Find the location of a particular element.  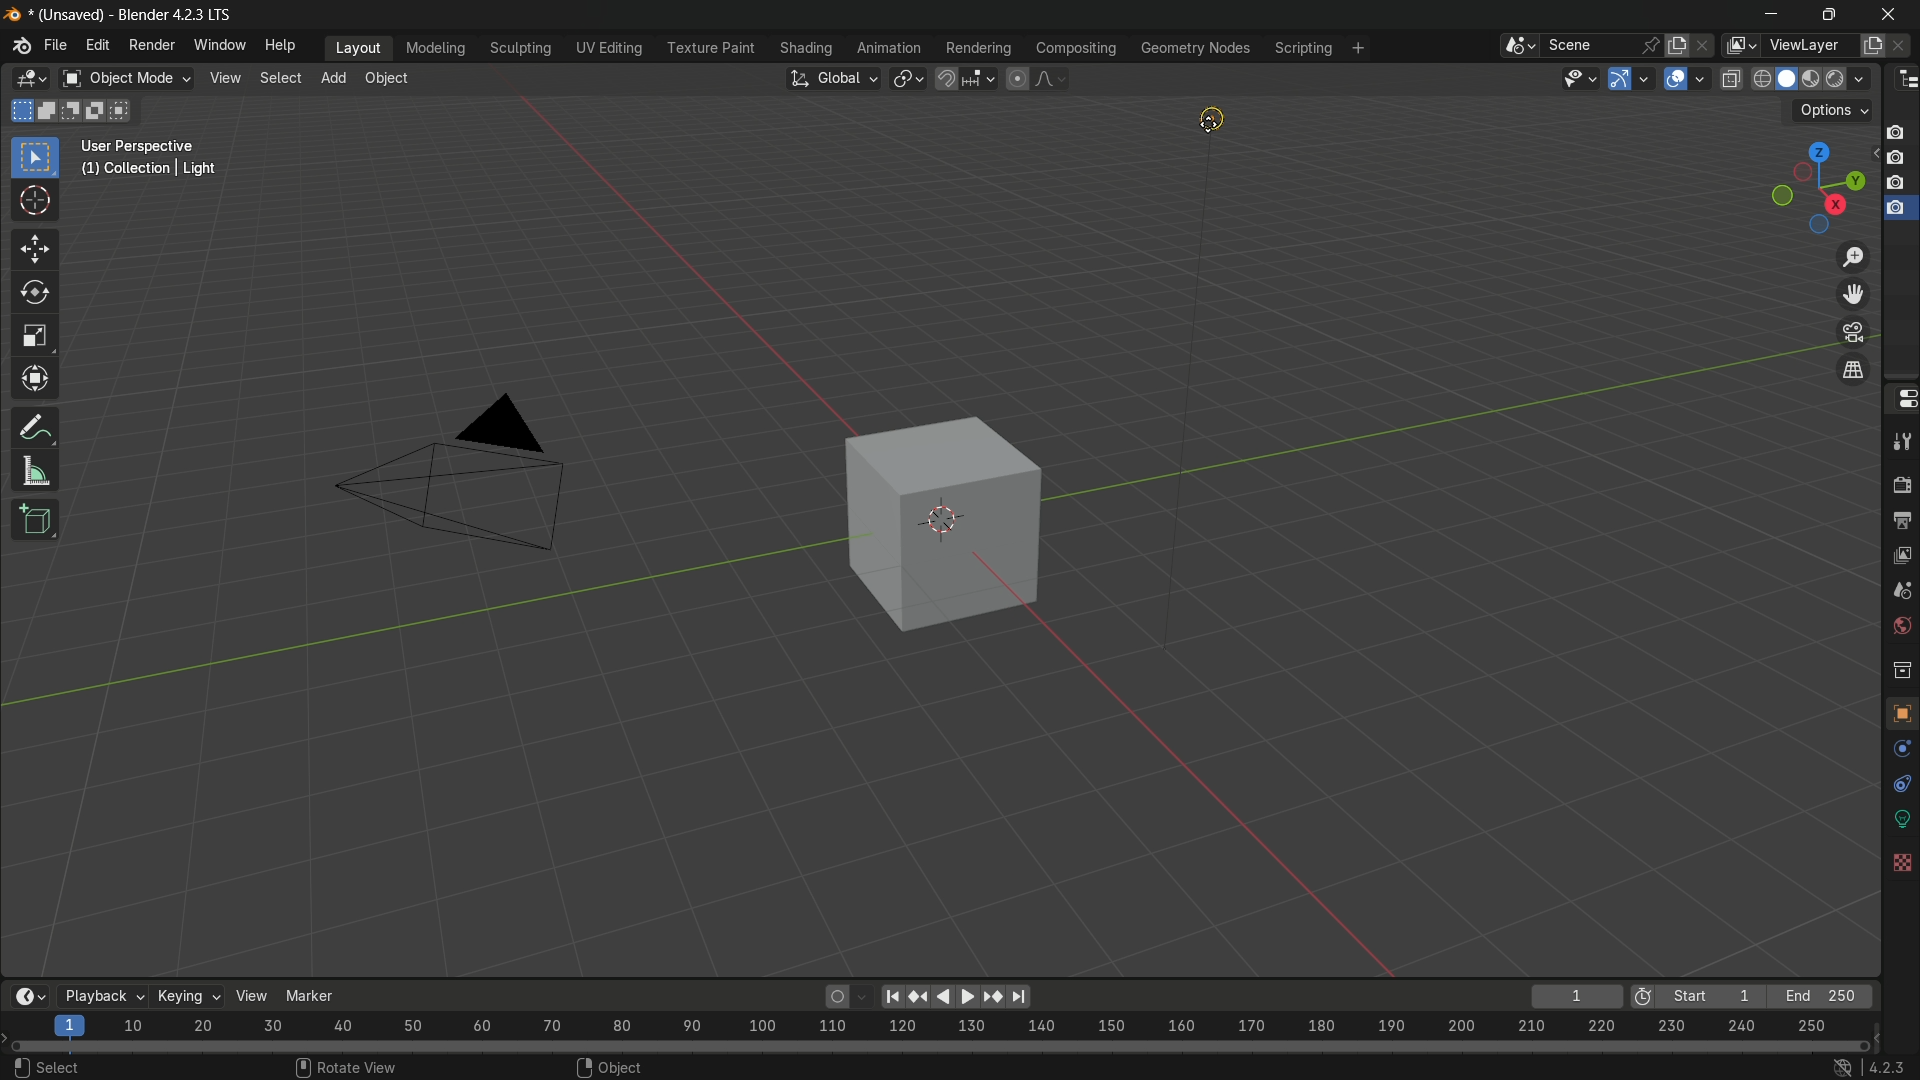

select is located at coordinates (278, 80).